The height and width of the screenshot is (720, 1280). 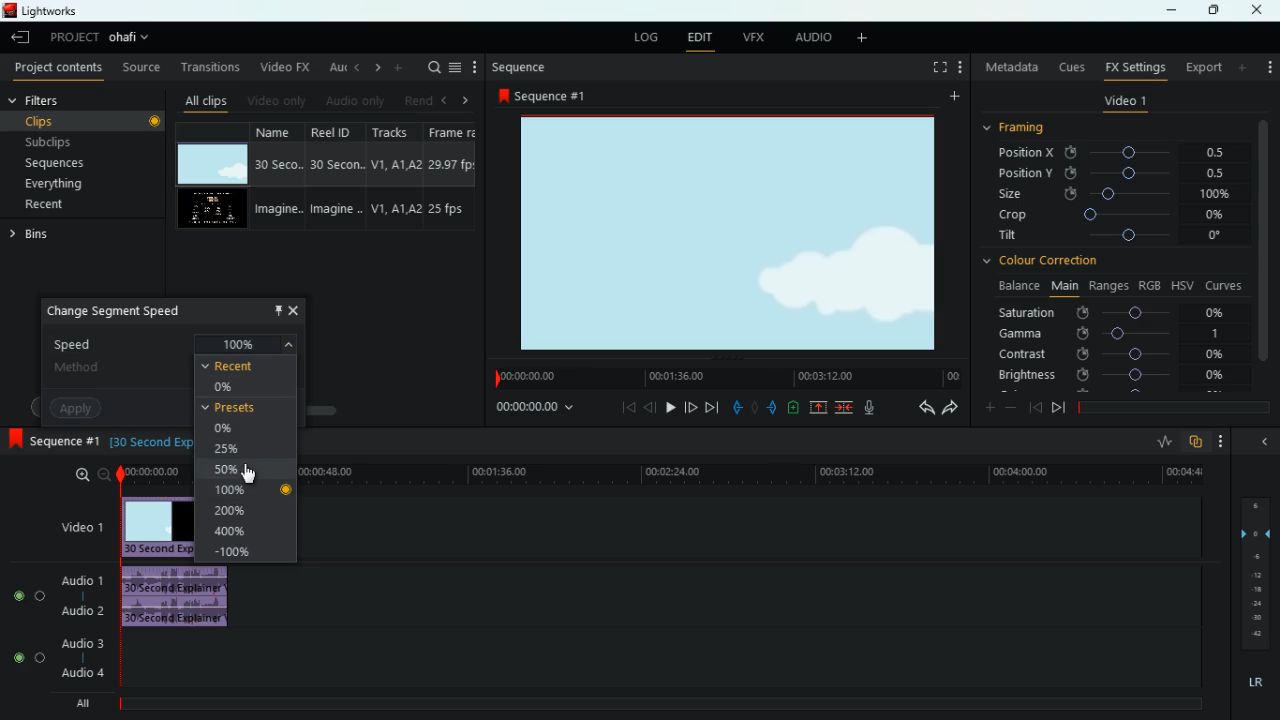 I want to click on pull, so click(x=736, y=406).